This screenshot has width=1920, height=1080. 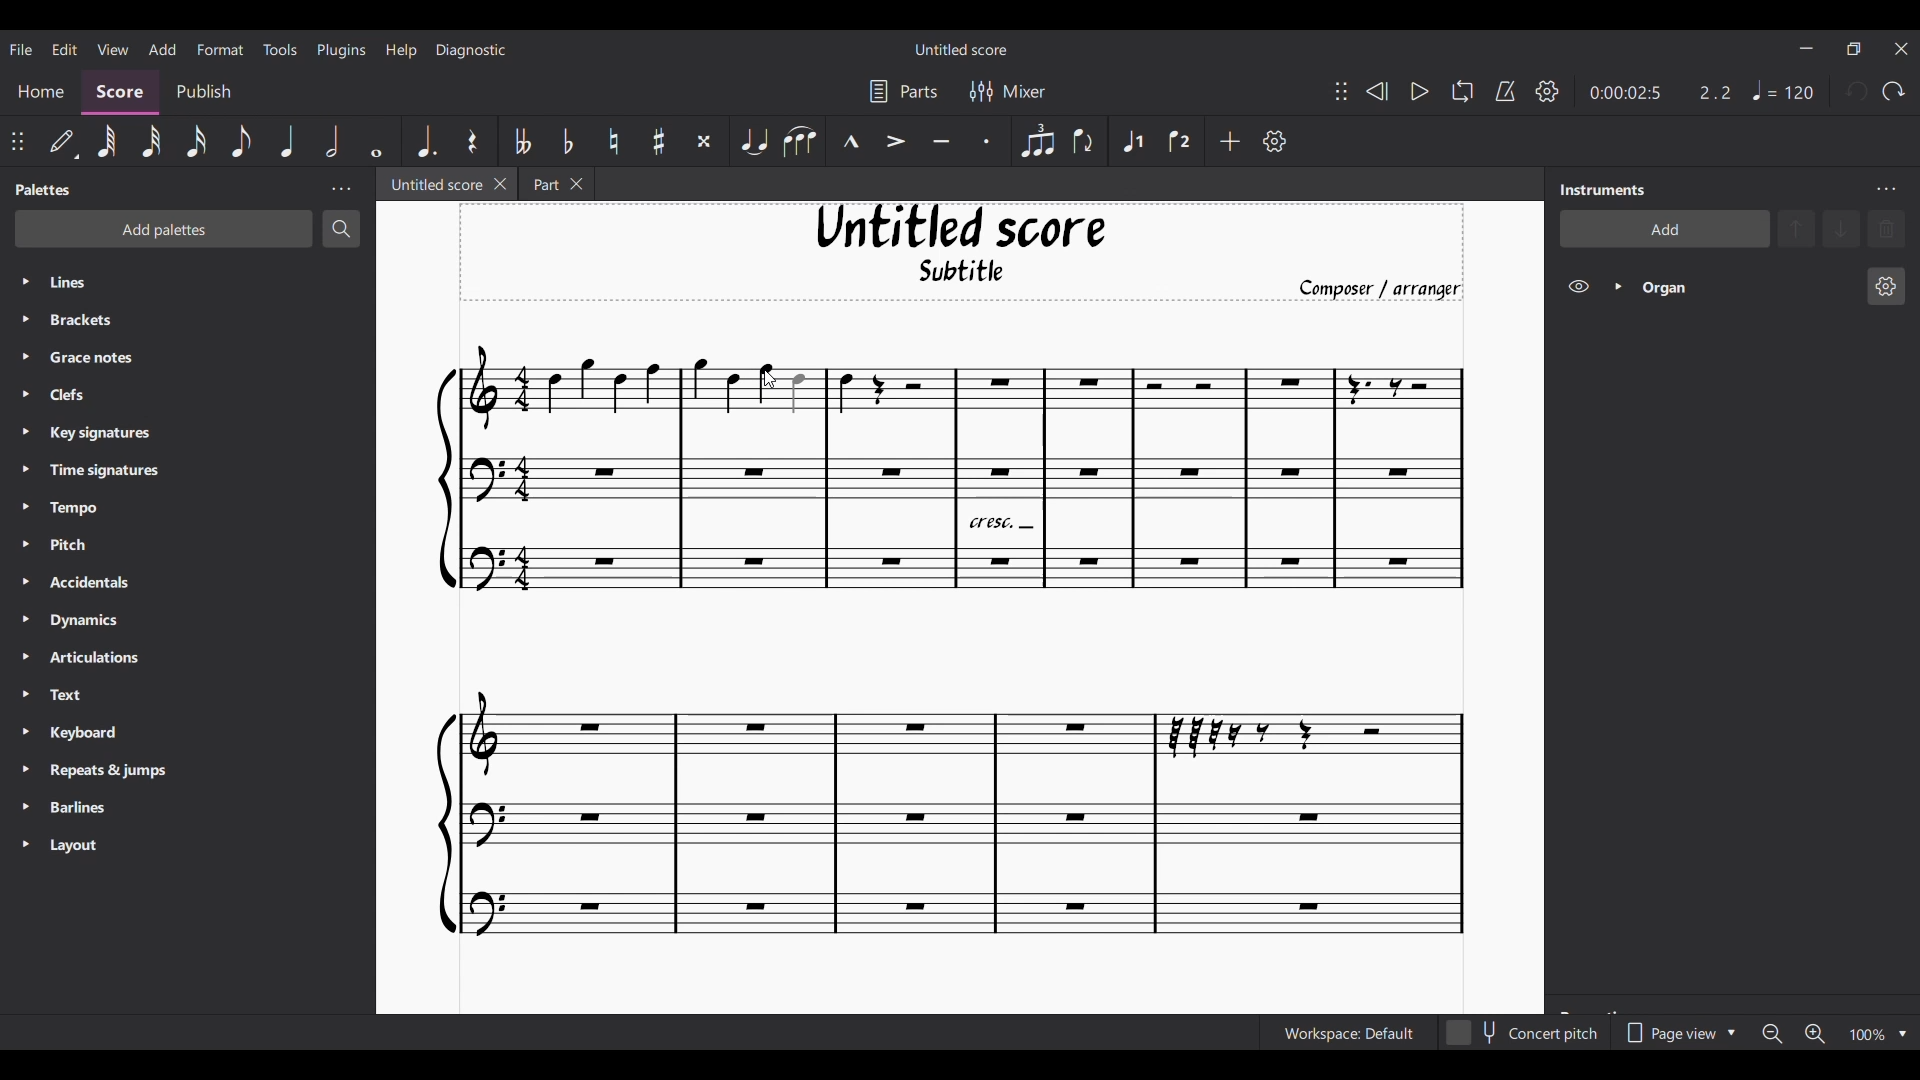 What do you see at coordinates (1377, 92) in the screenshot?
I see `Rewind` at bounding box center [1377, 92].